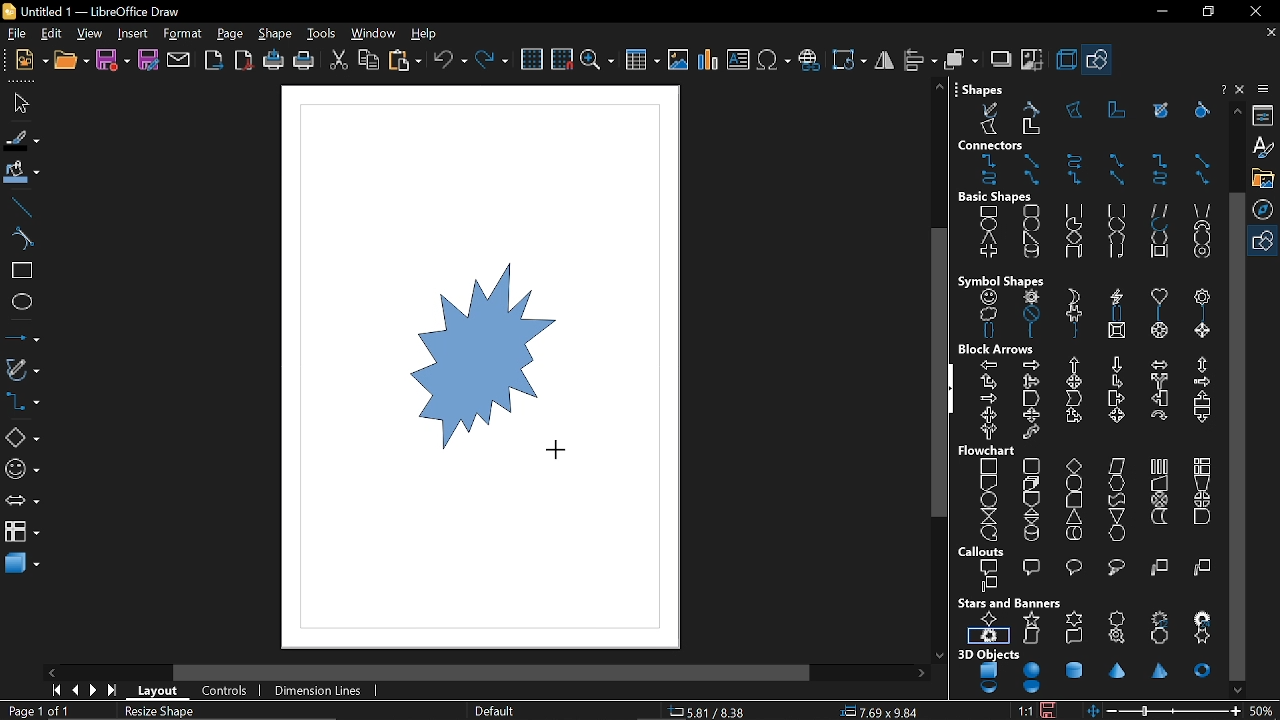 Image resolution: width=1280 pixels, height=720 pixels. I want to click on ellipse, so click(19, 300).